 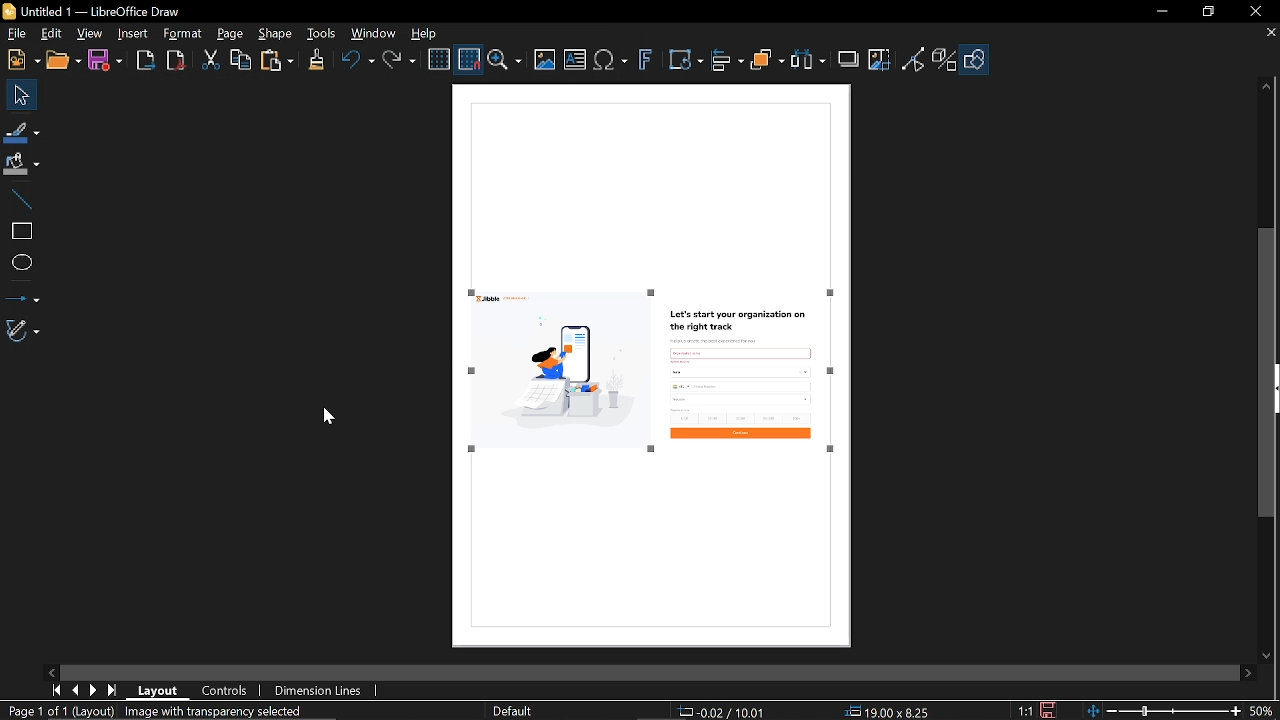 I want to click on Position, so click(x=722, y=712).